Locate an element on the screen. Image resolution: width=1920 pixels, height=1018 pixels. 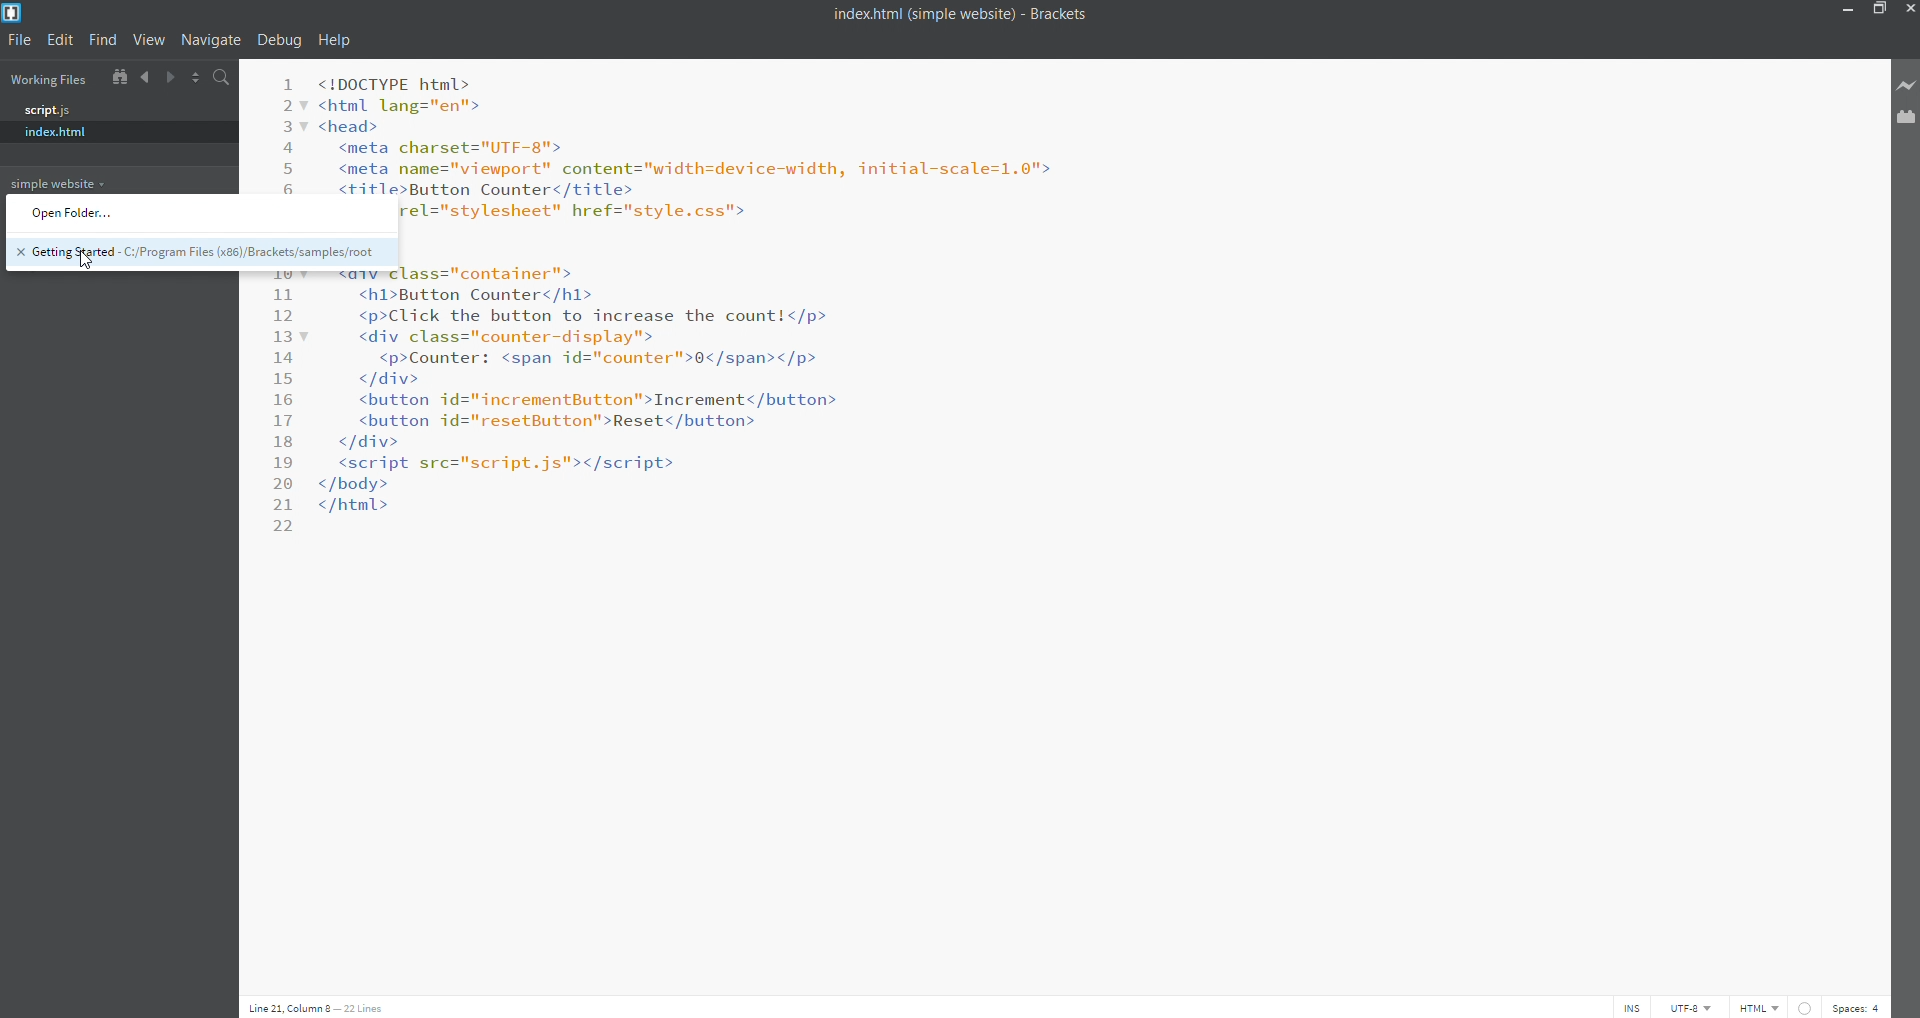
index.html is located at coordinates (106, 132).